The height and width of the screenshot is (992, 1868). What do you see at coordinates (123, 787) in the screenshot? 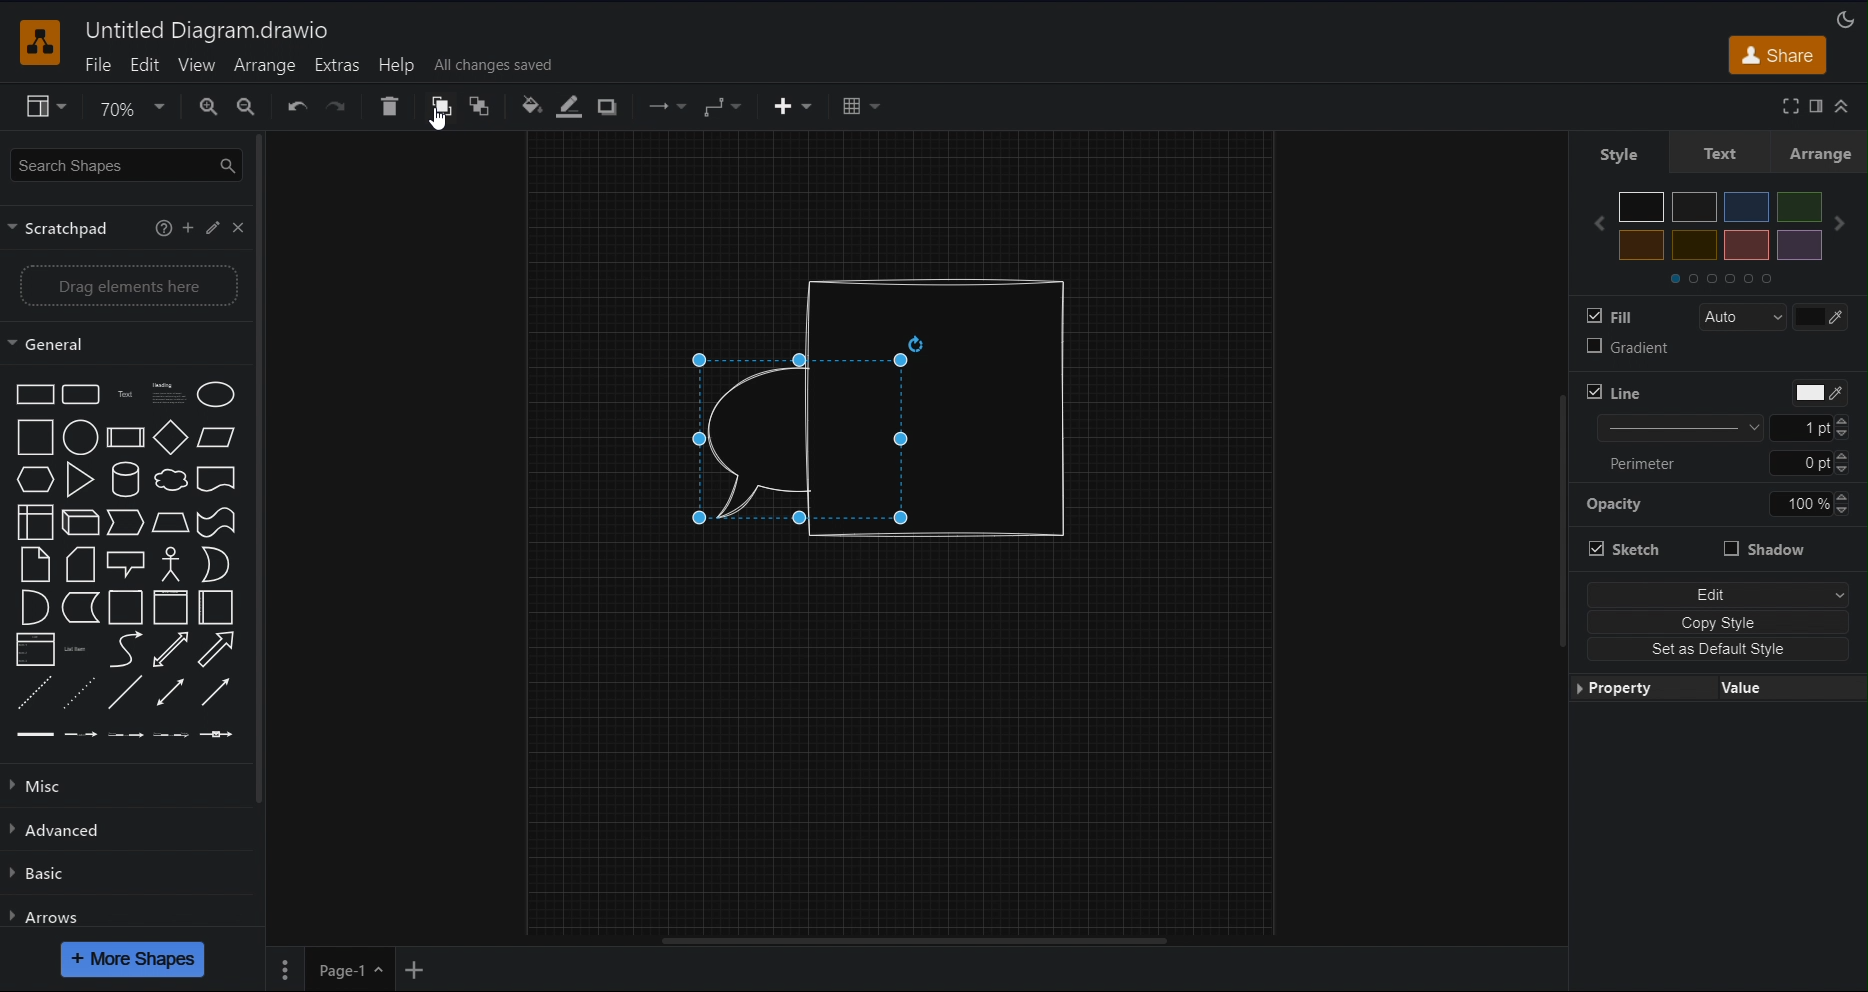
I see `Misc ` at bounding box center [123, 787].